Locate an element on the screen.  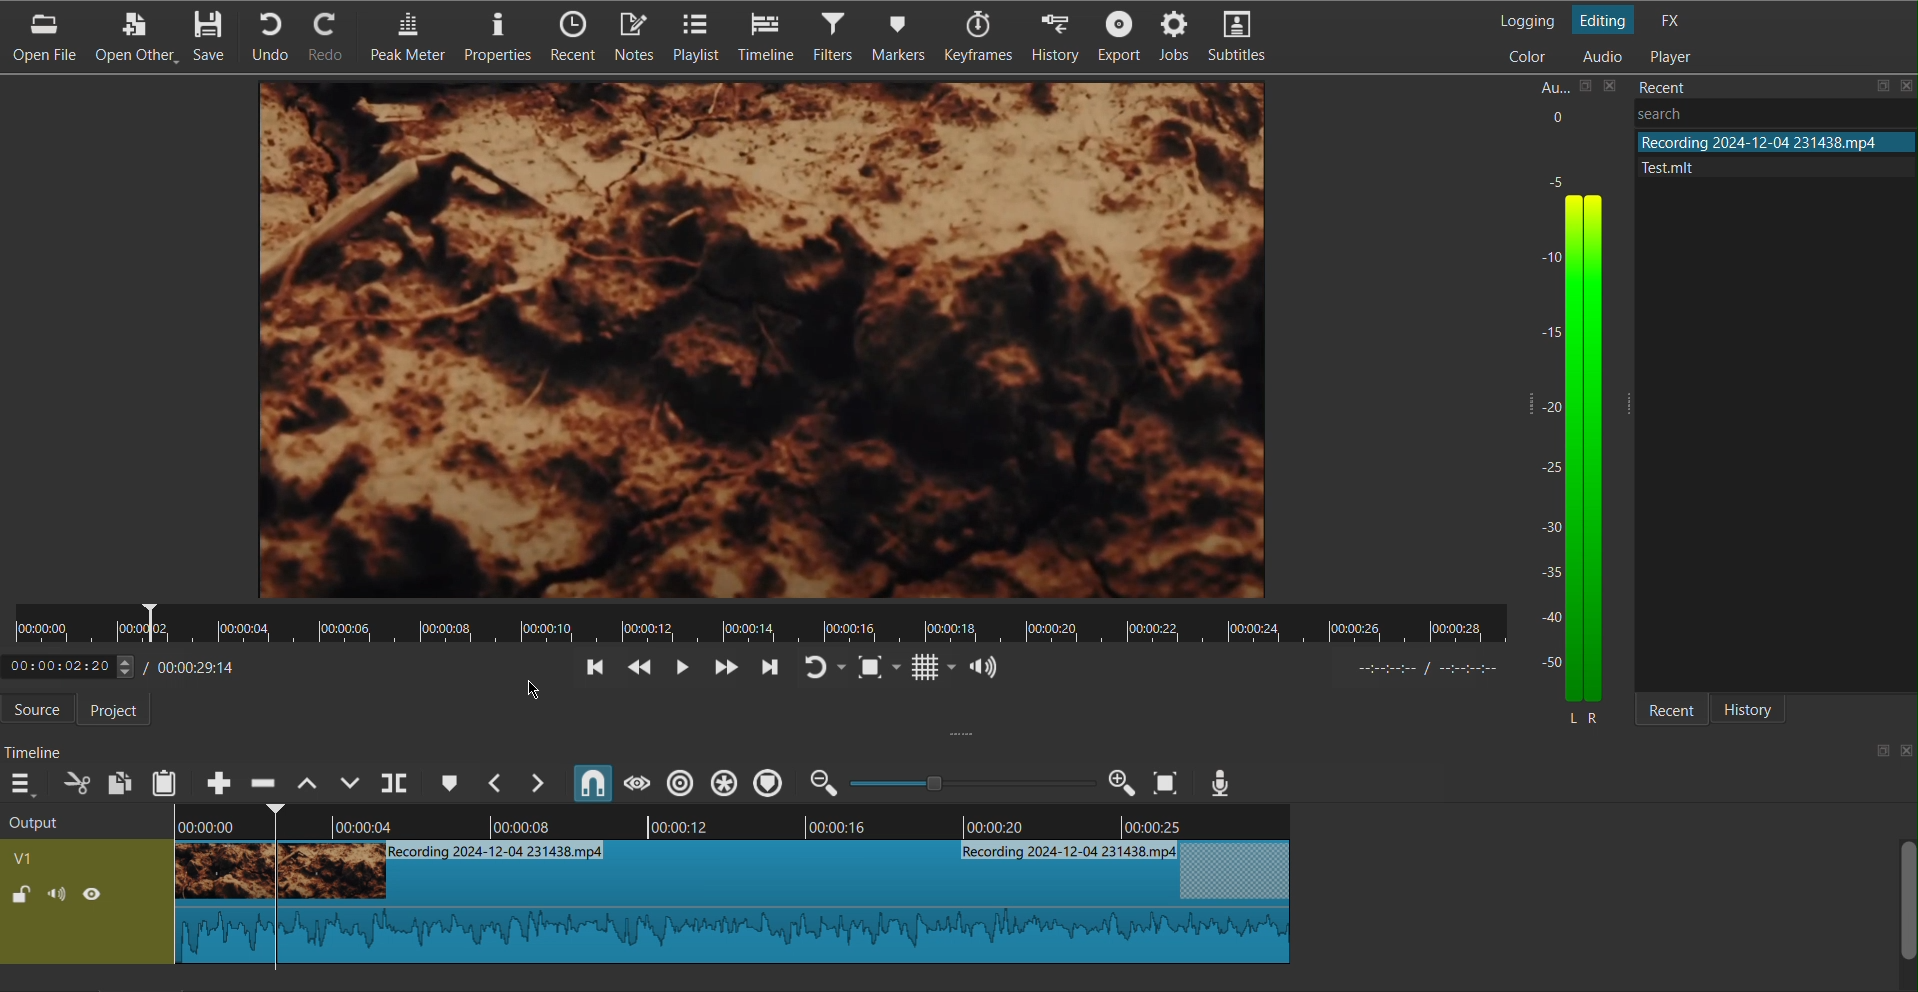
file is located at coordinates (1772, 141).